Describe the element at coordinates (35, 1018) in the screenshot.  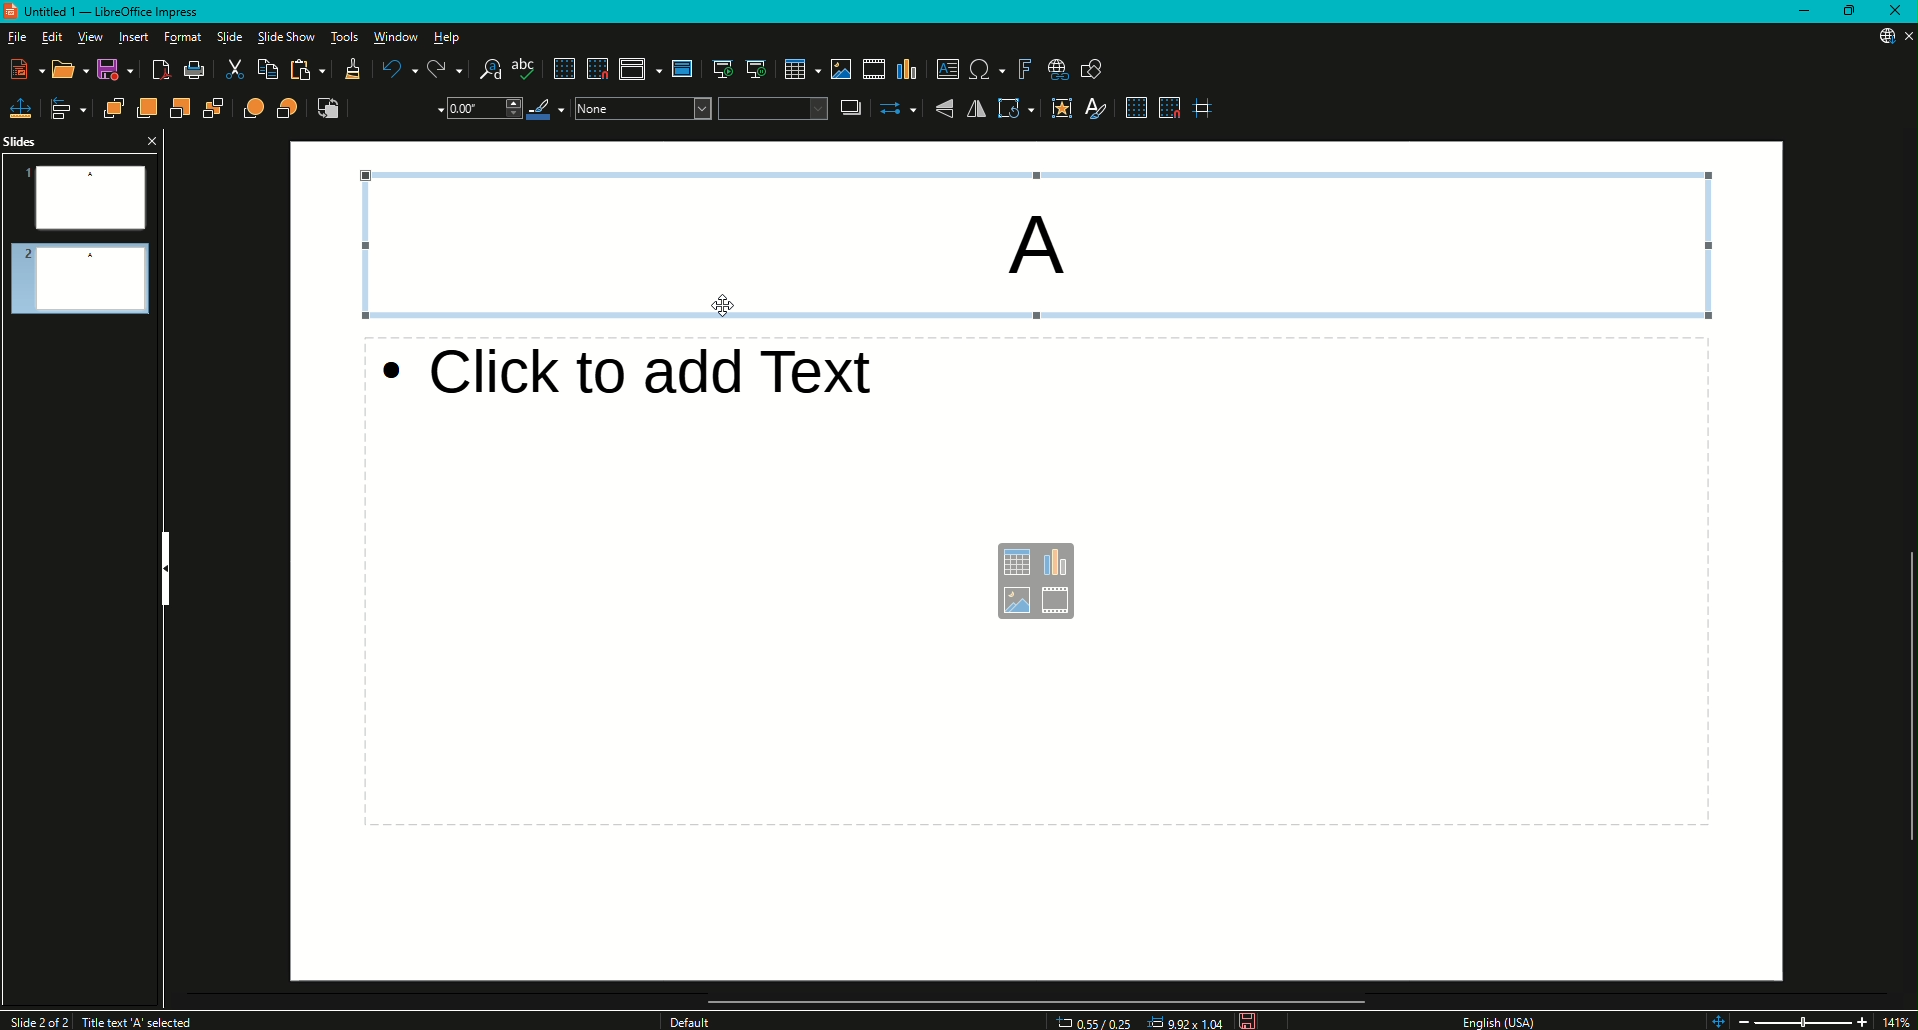
I see `Slide 1 of 2` at that location.